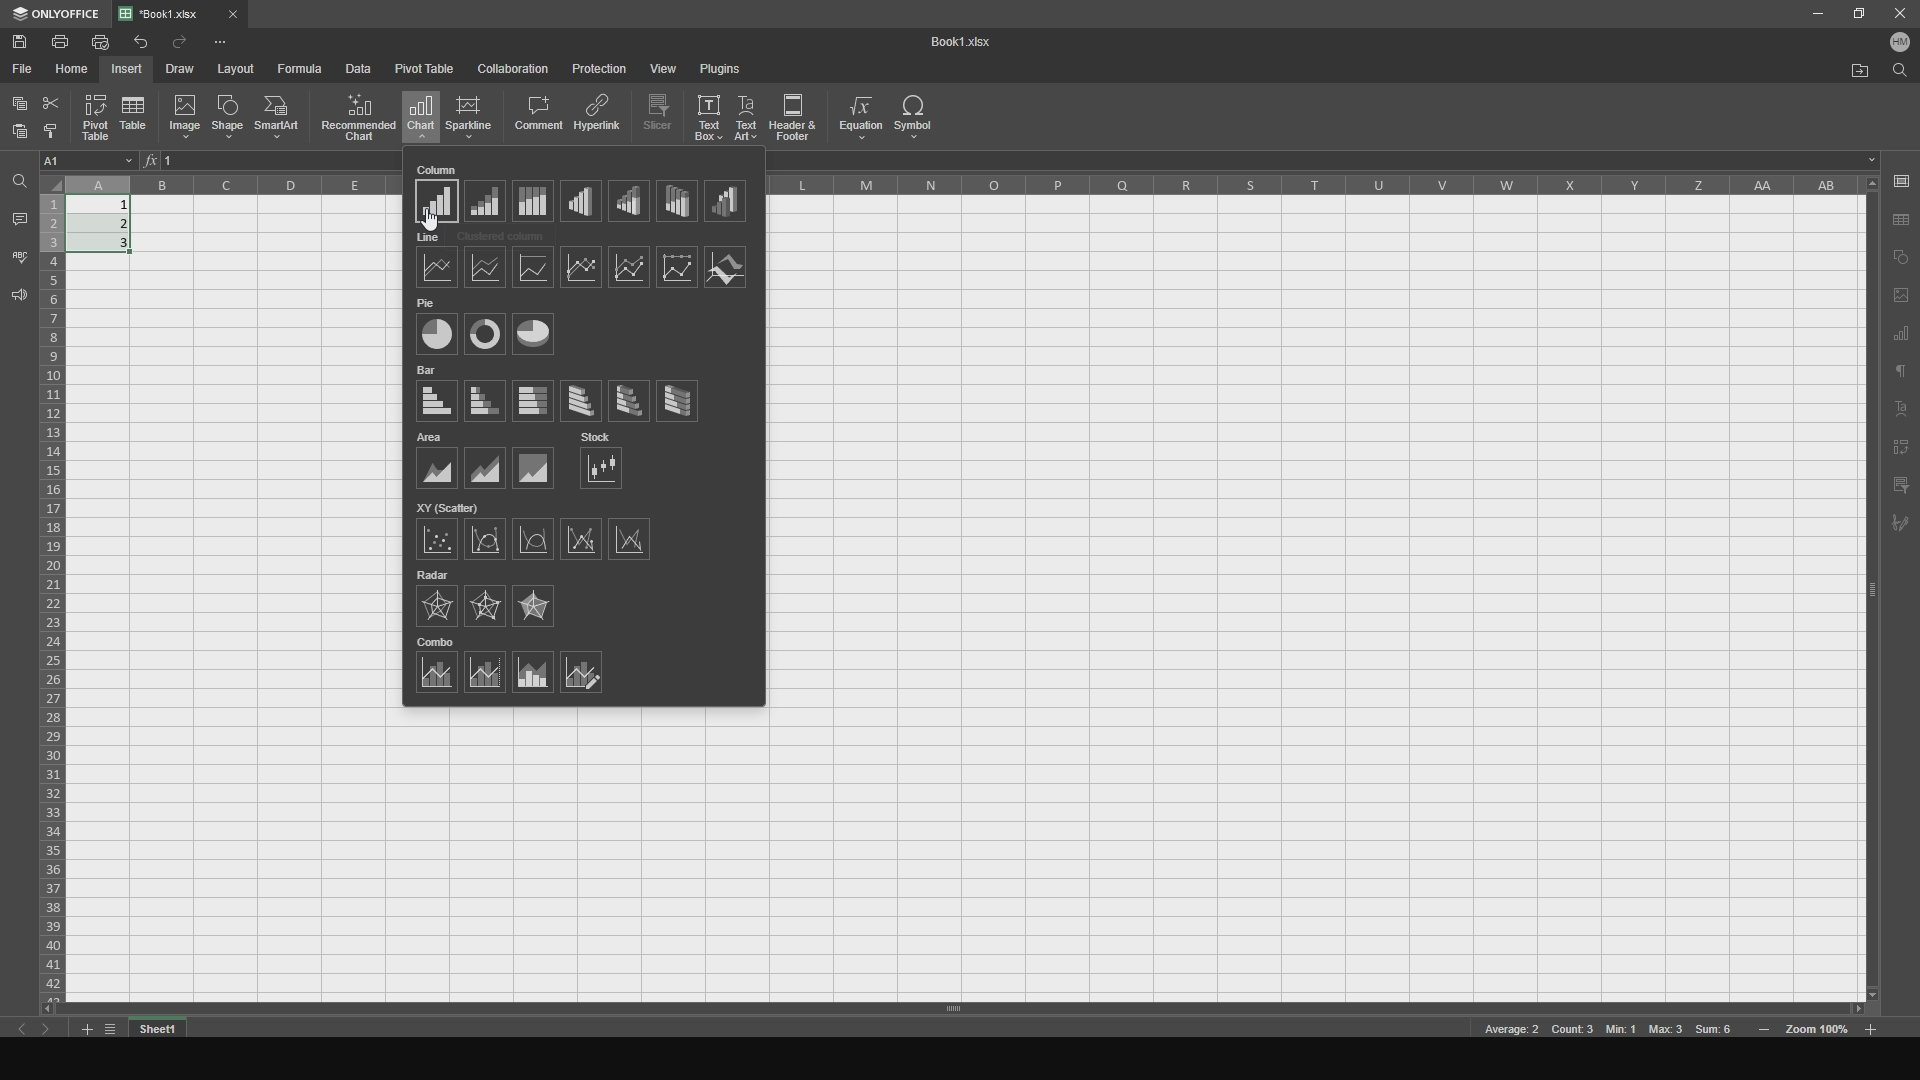 The image size is (1920, 1080). I want to click on redo, so click(183, 42).